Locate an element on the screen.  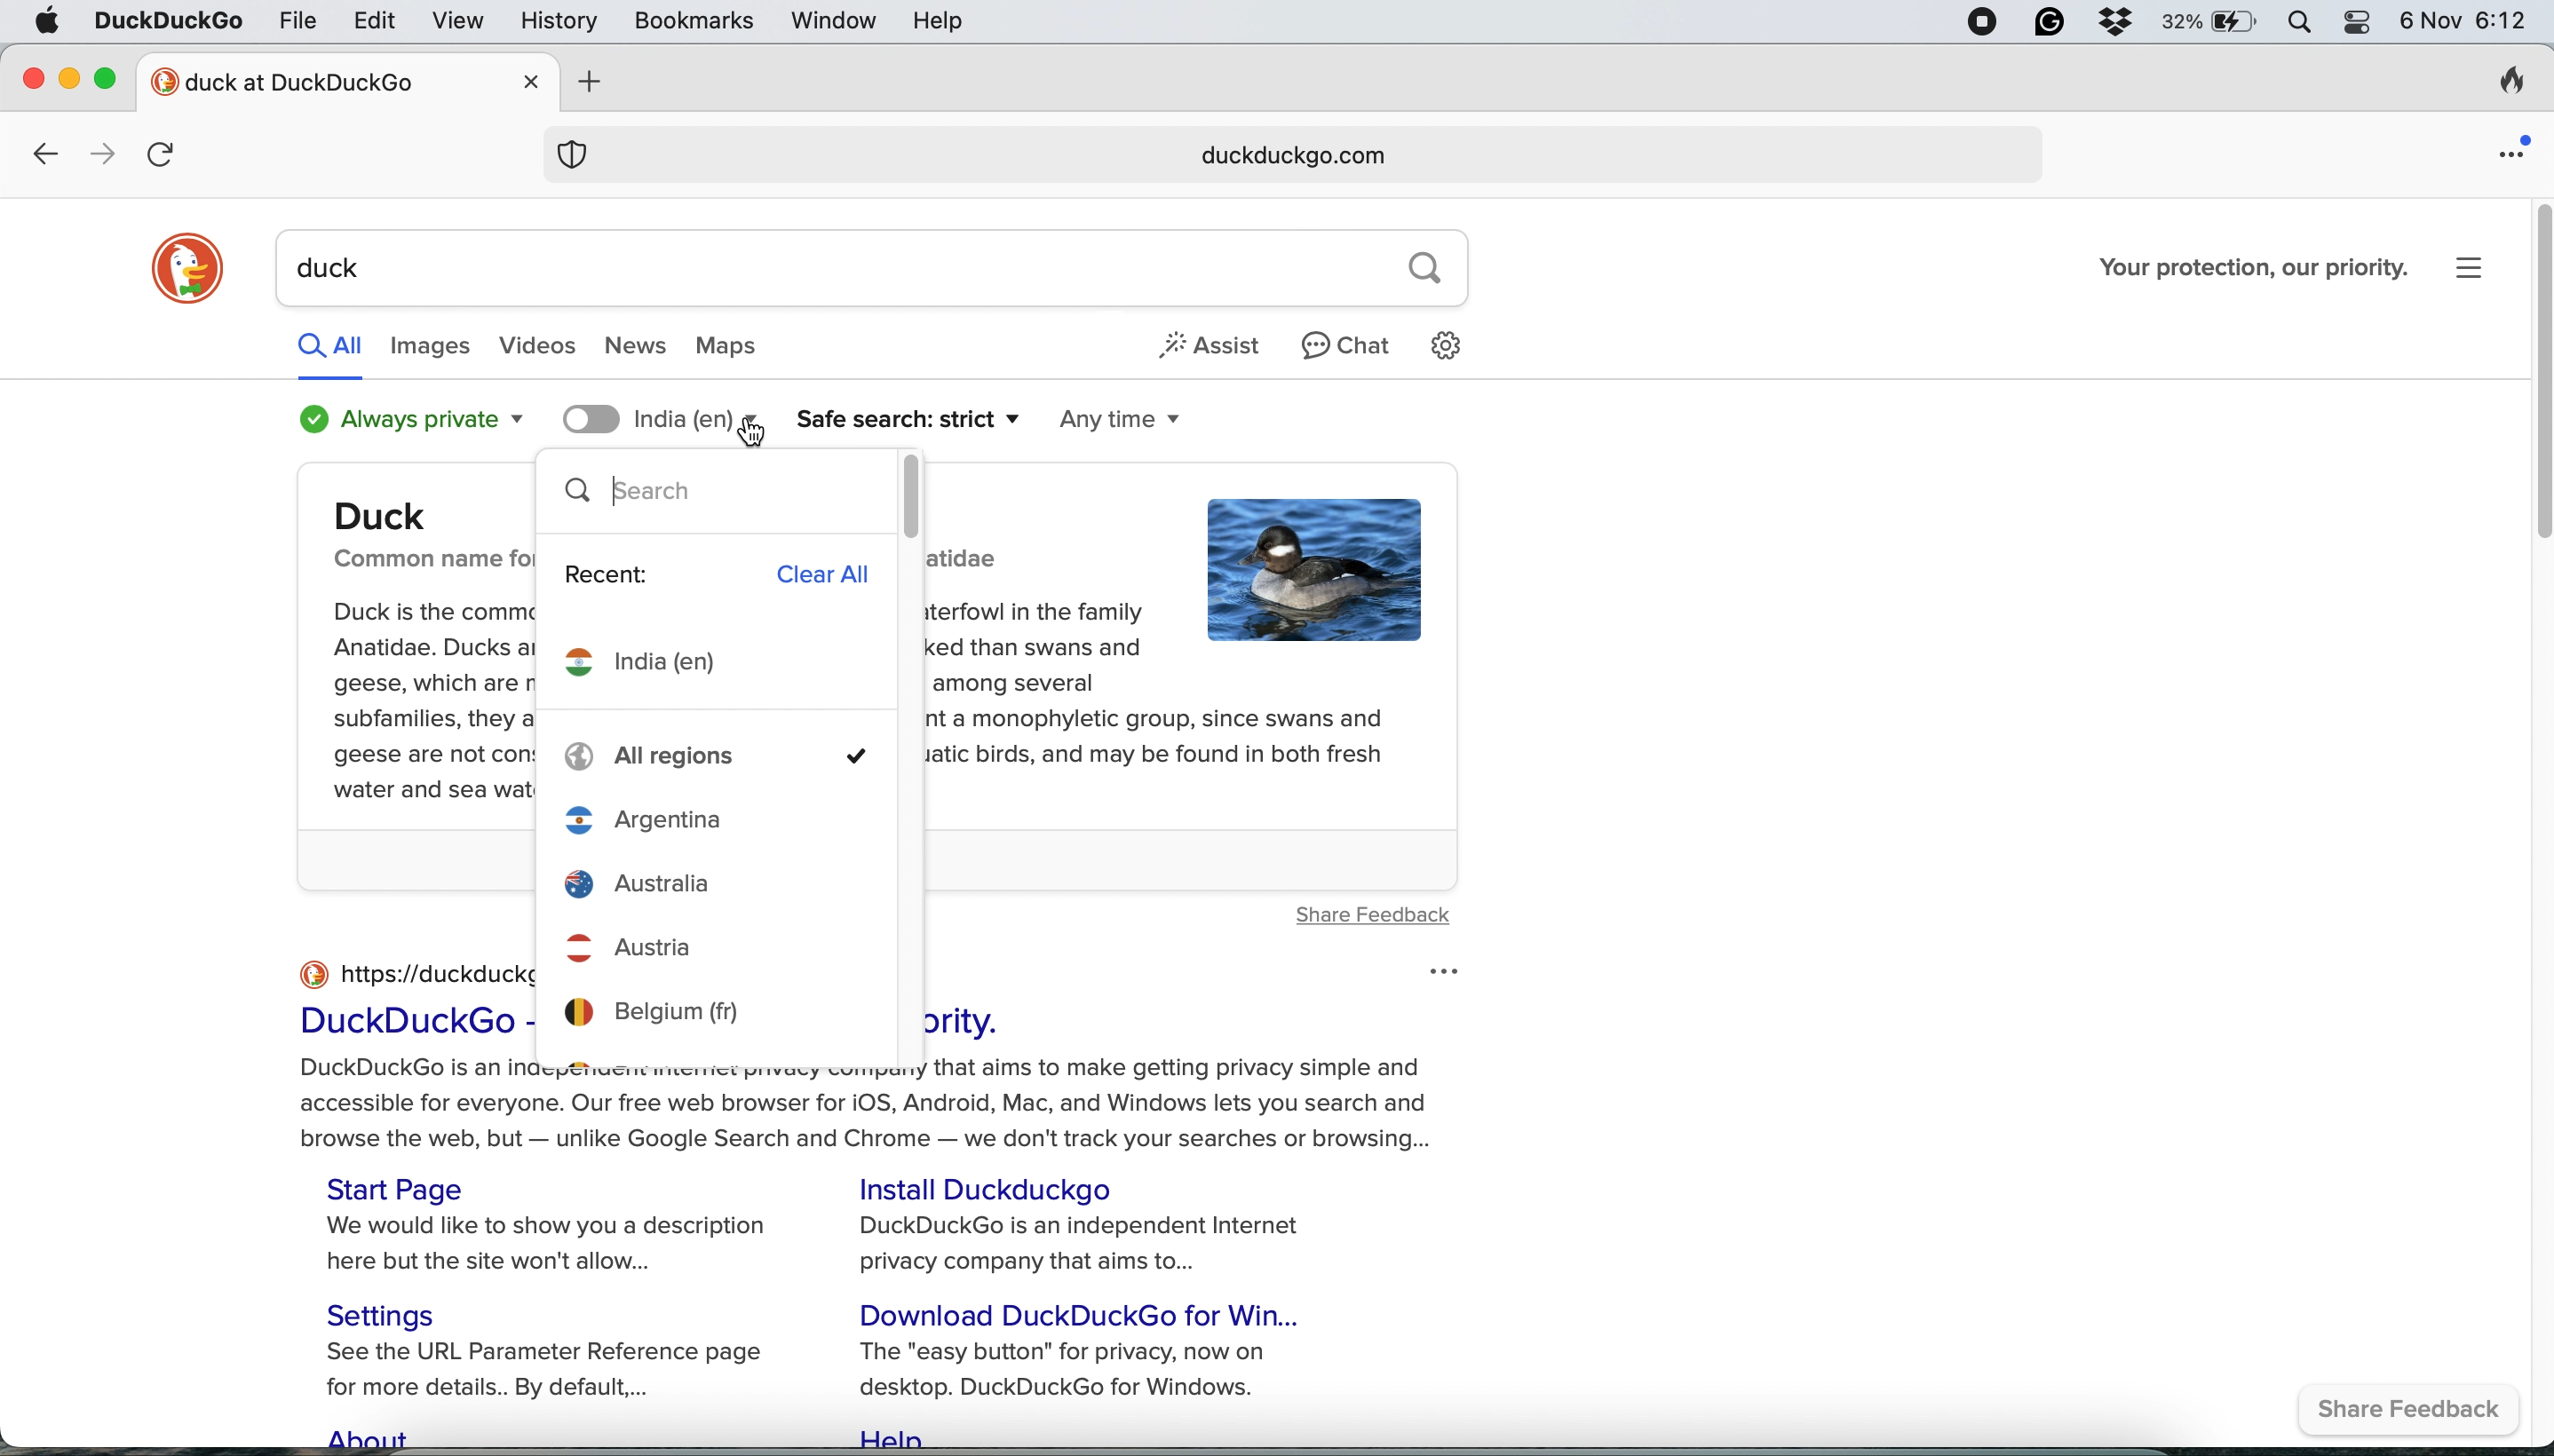
austria is located at coordinates (724, 940).